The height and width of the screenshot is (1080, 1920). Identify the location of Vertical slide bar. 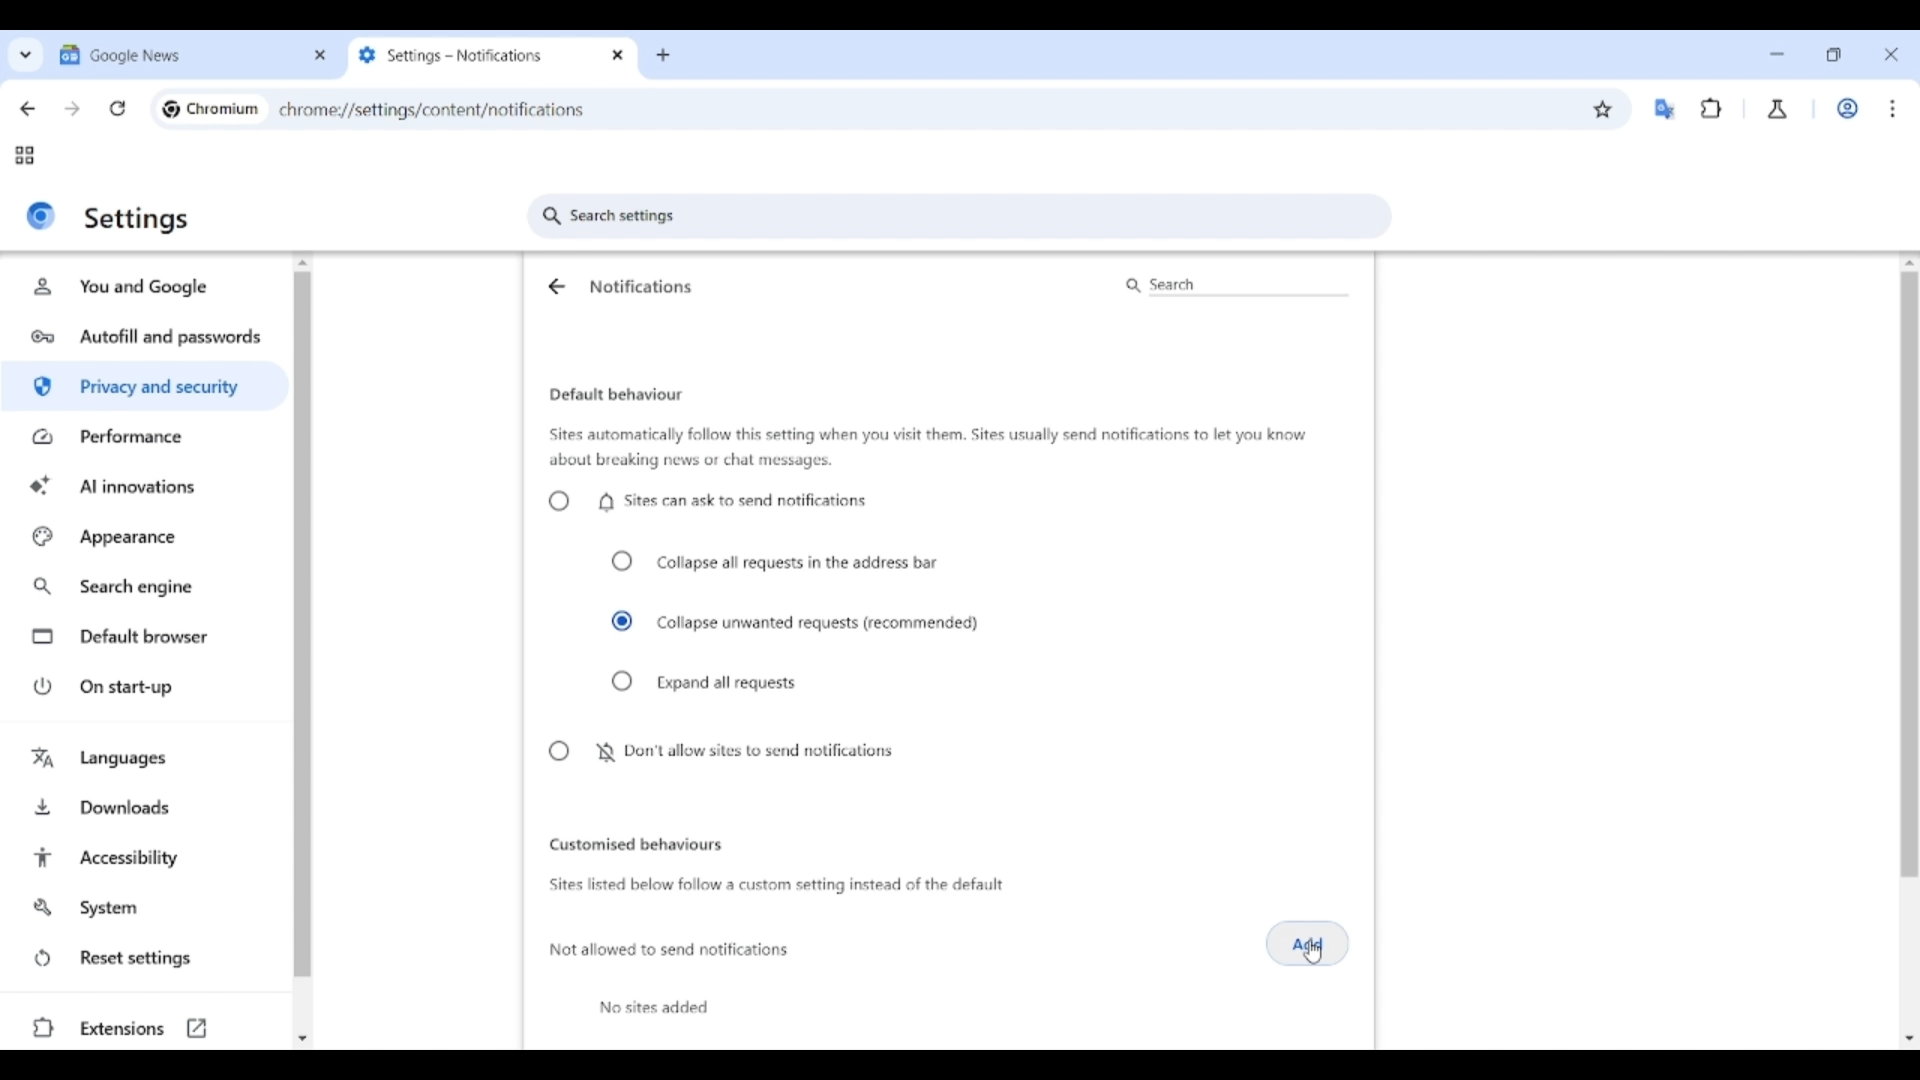
(1909, 476).